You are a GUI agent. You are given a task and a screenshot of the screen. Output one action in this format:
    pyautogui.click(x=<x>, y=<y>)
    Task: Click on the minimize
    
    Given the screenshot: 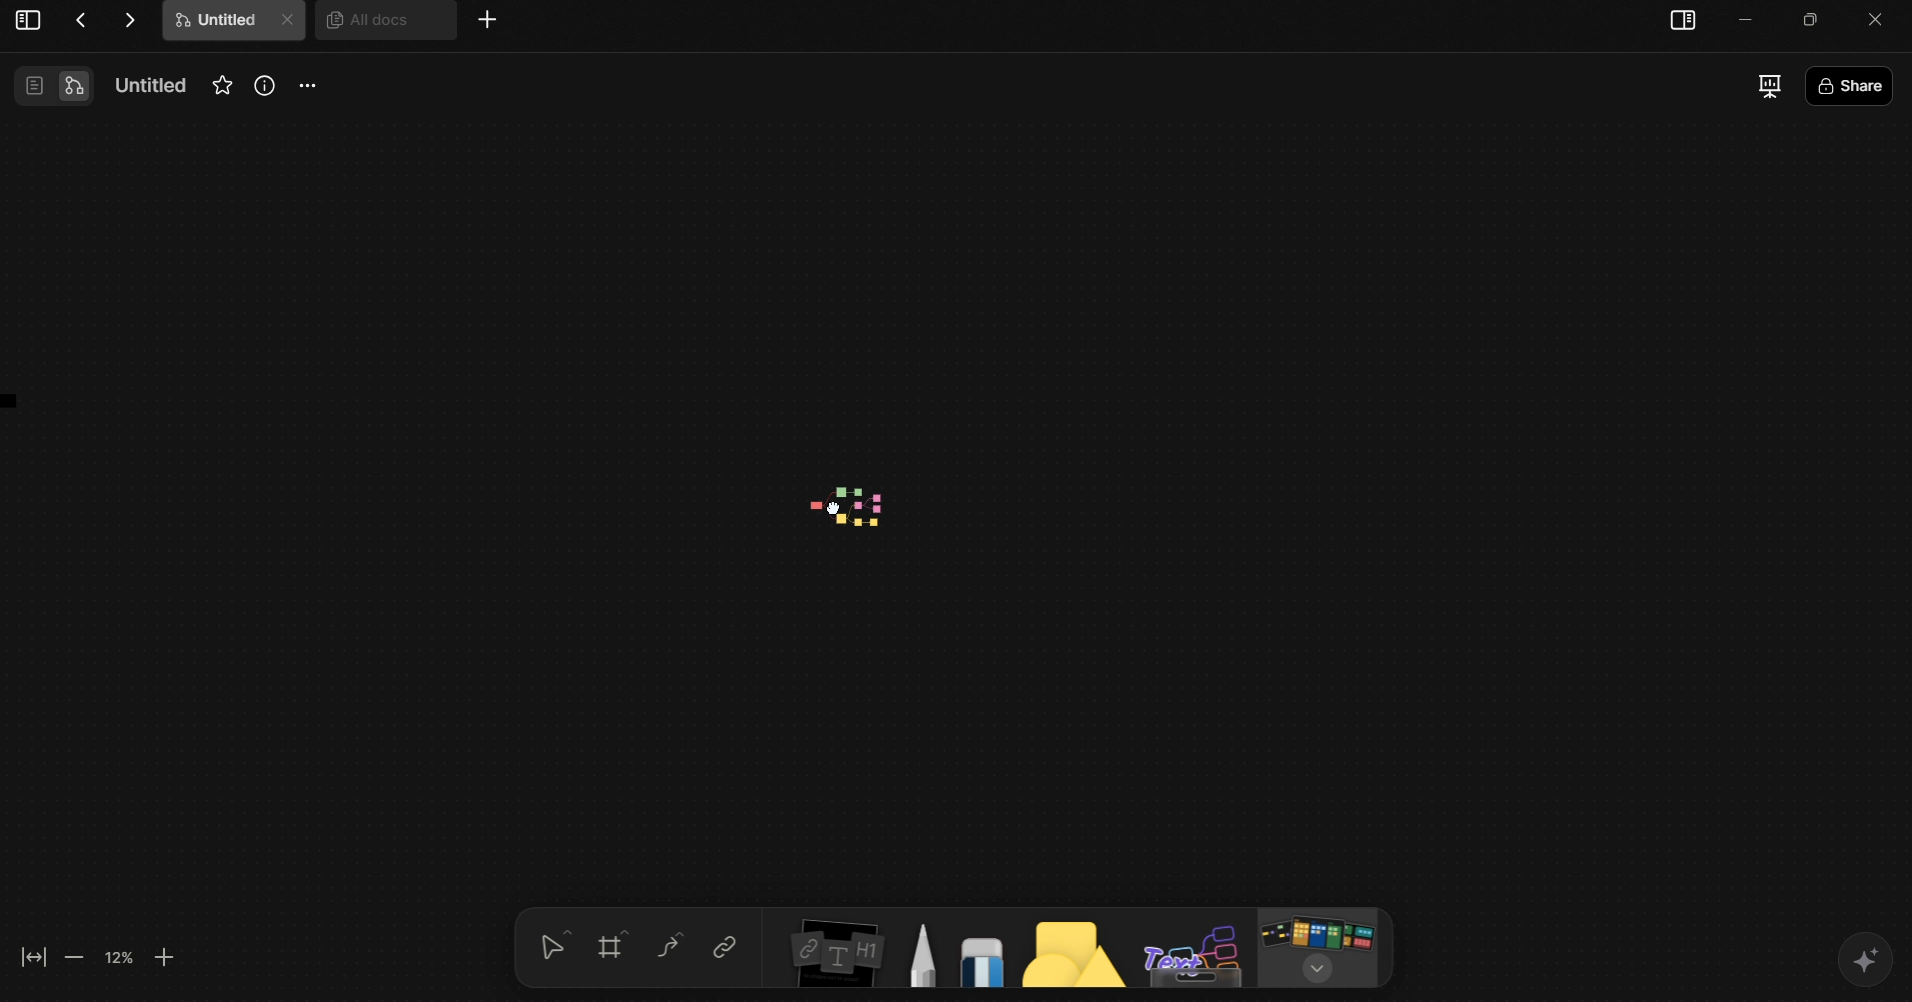 What is the action you would take?
    pyautogui.click(x=1750, y=19)
    